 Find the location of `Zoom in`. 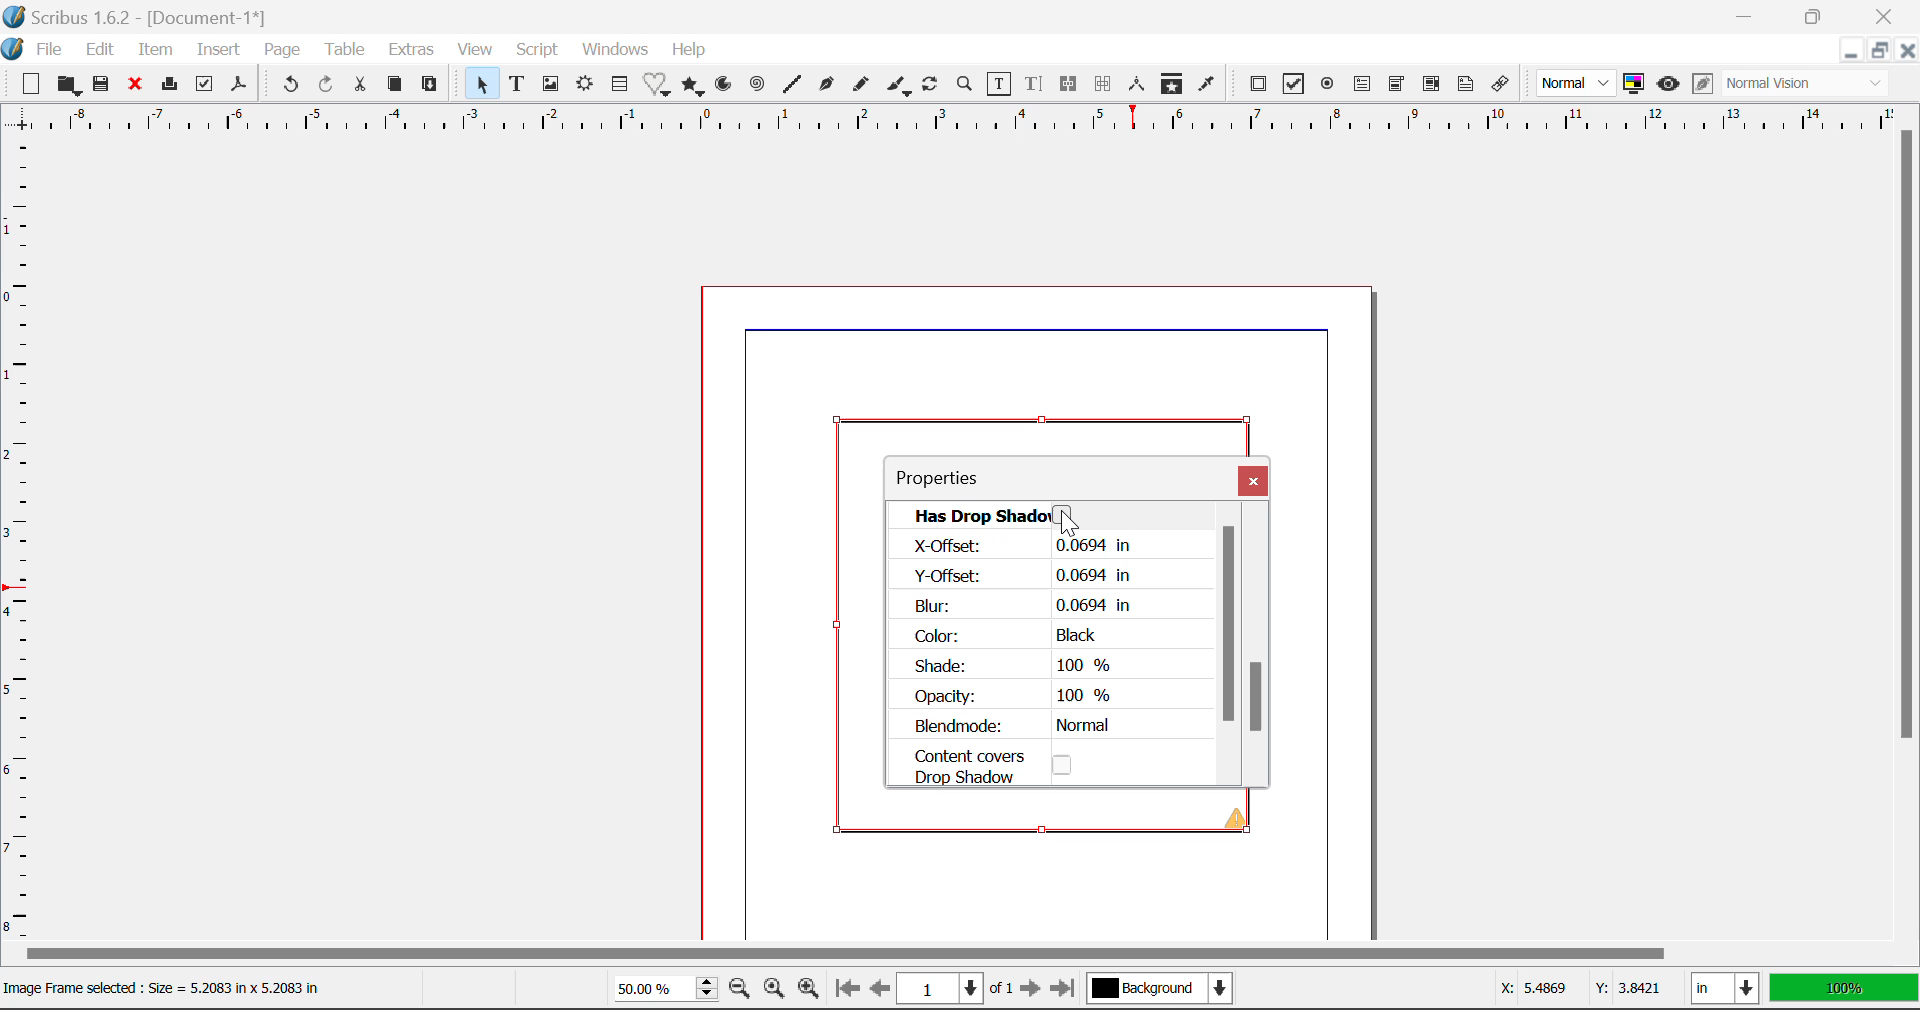

Zoom in is located at coordinates (810, 990).